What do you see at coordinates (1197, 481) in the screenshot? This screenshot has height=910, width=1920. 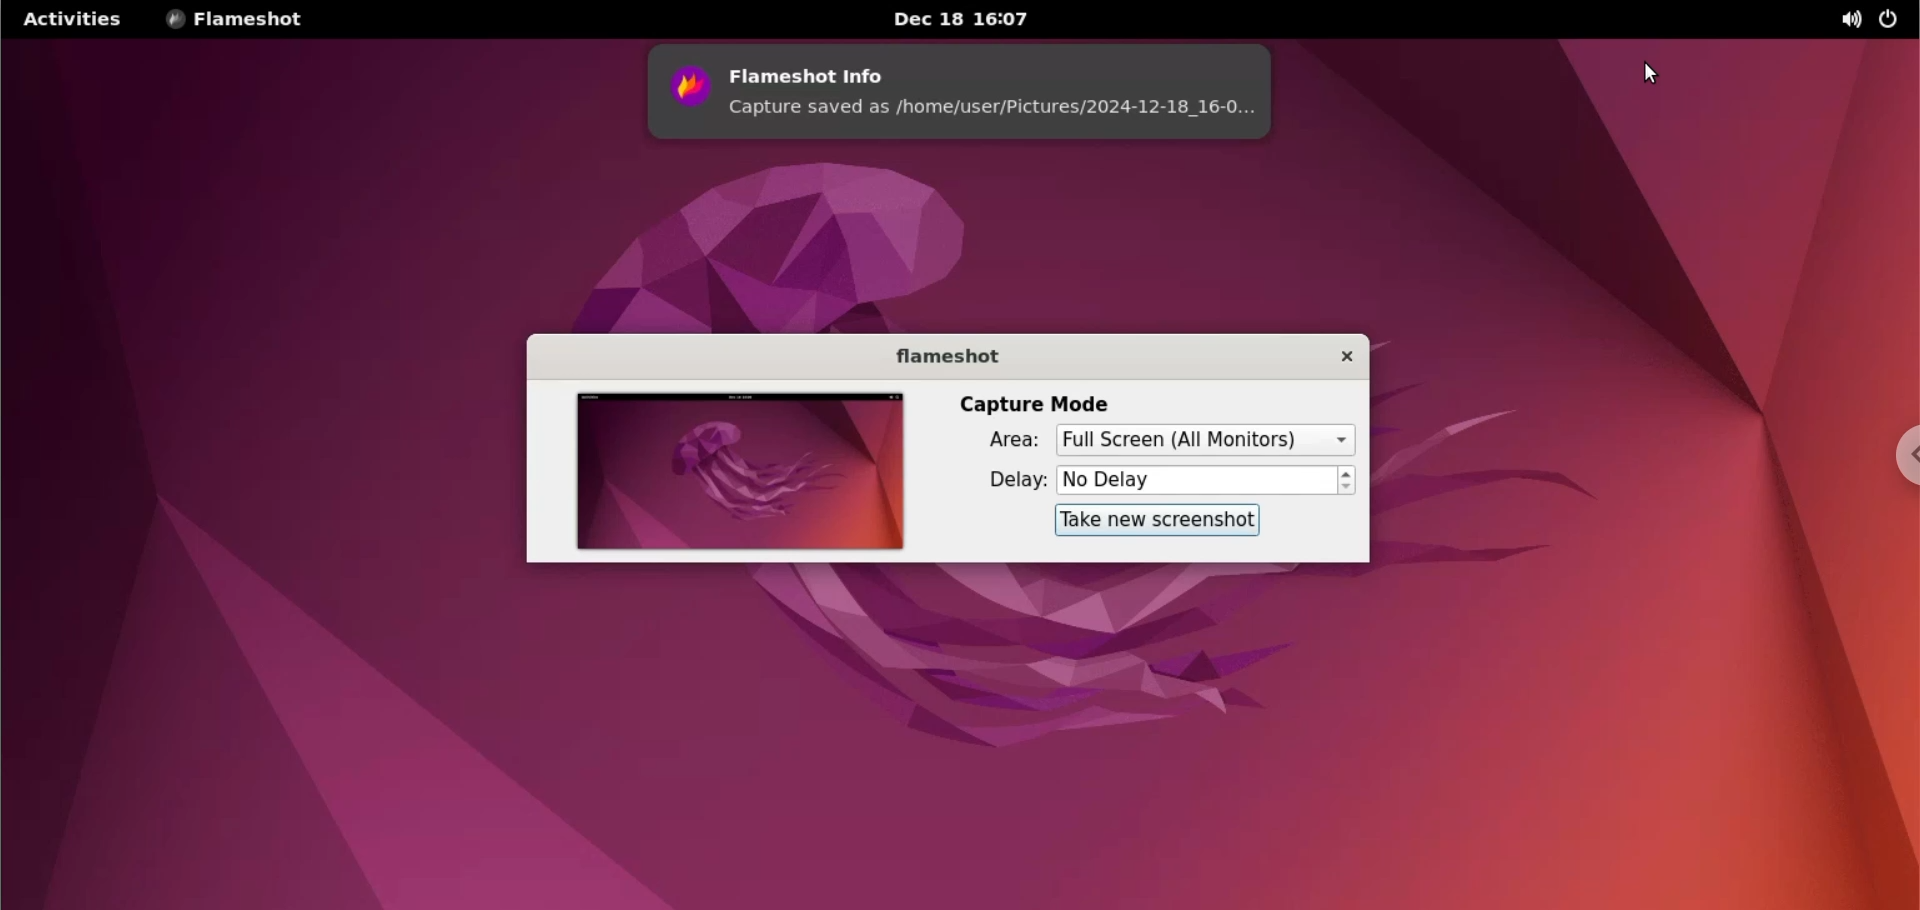 I see `delay options` at bounding box center [1197, 481].